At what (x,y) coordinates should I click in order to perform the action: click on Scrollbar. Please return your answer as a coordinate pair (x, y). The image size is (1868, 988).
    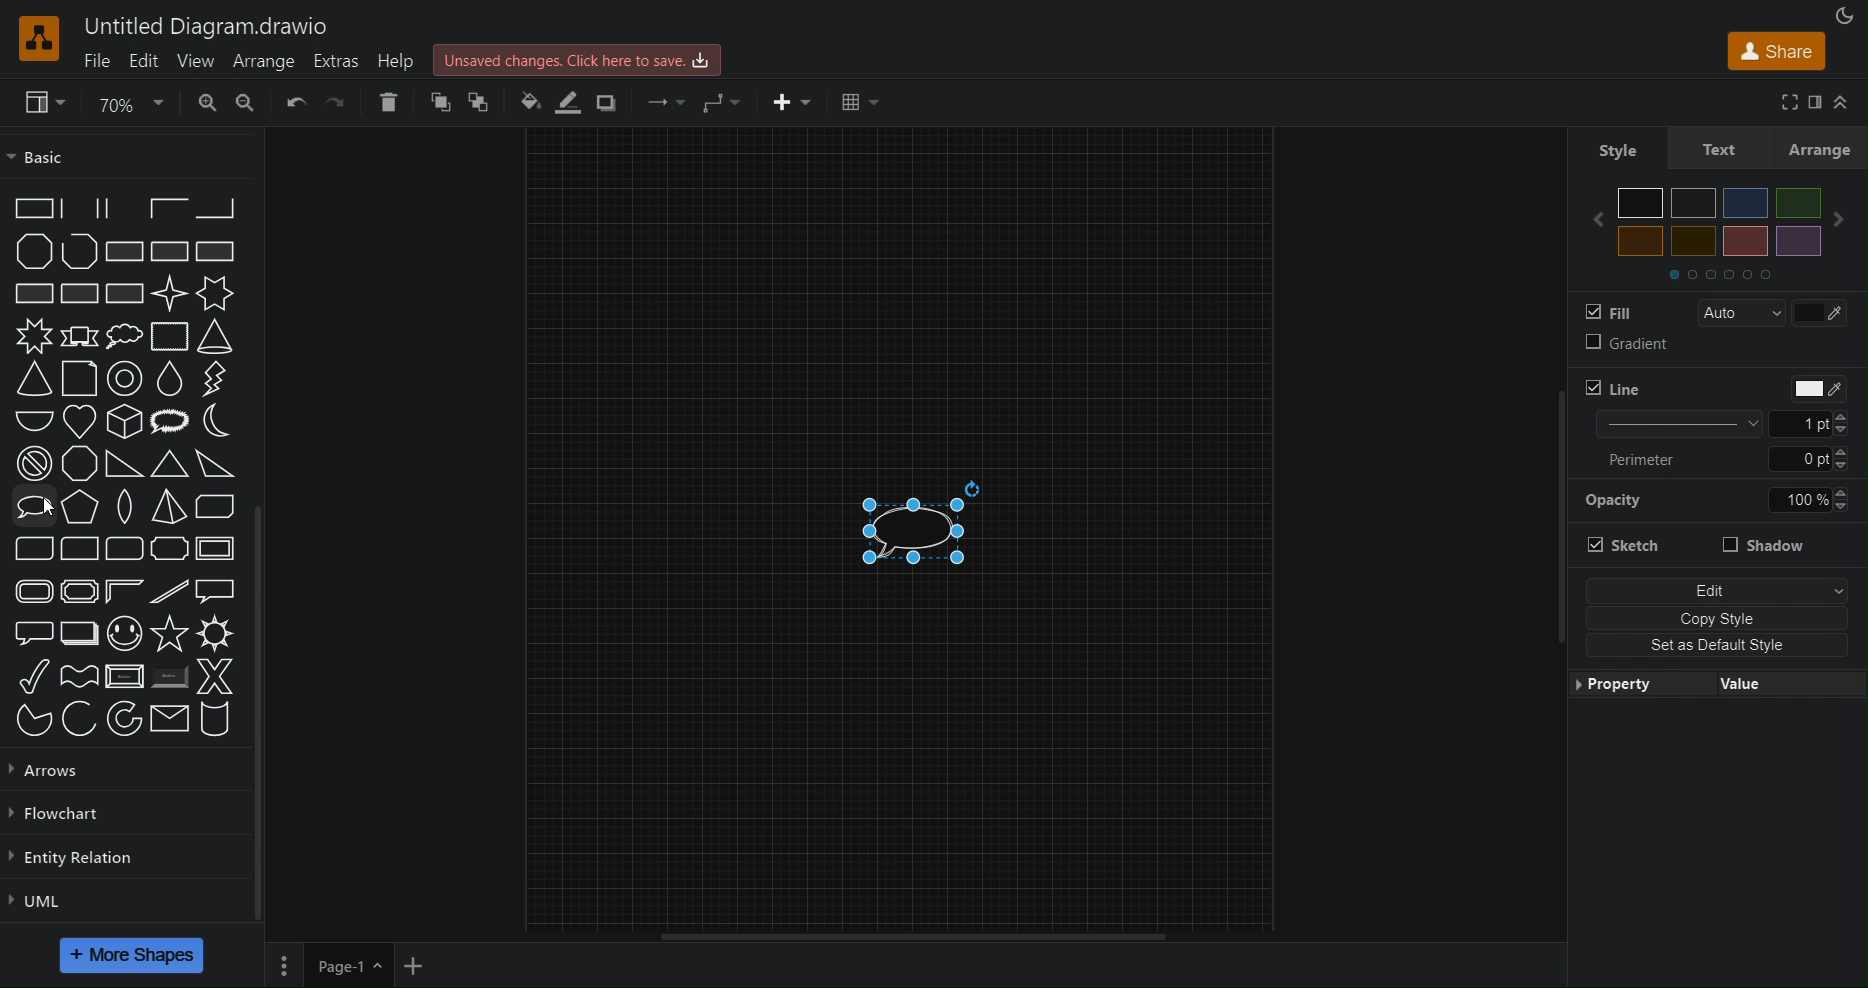
    Looking at the image, I should click on (257, 651).